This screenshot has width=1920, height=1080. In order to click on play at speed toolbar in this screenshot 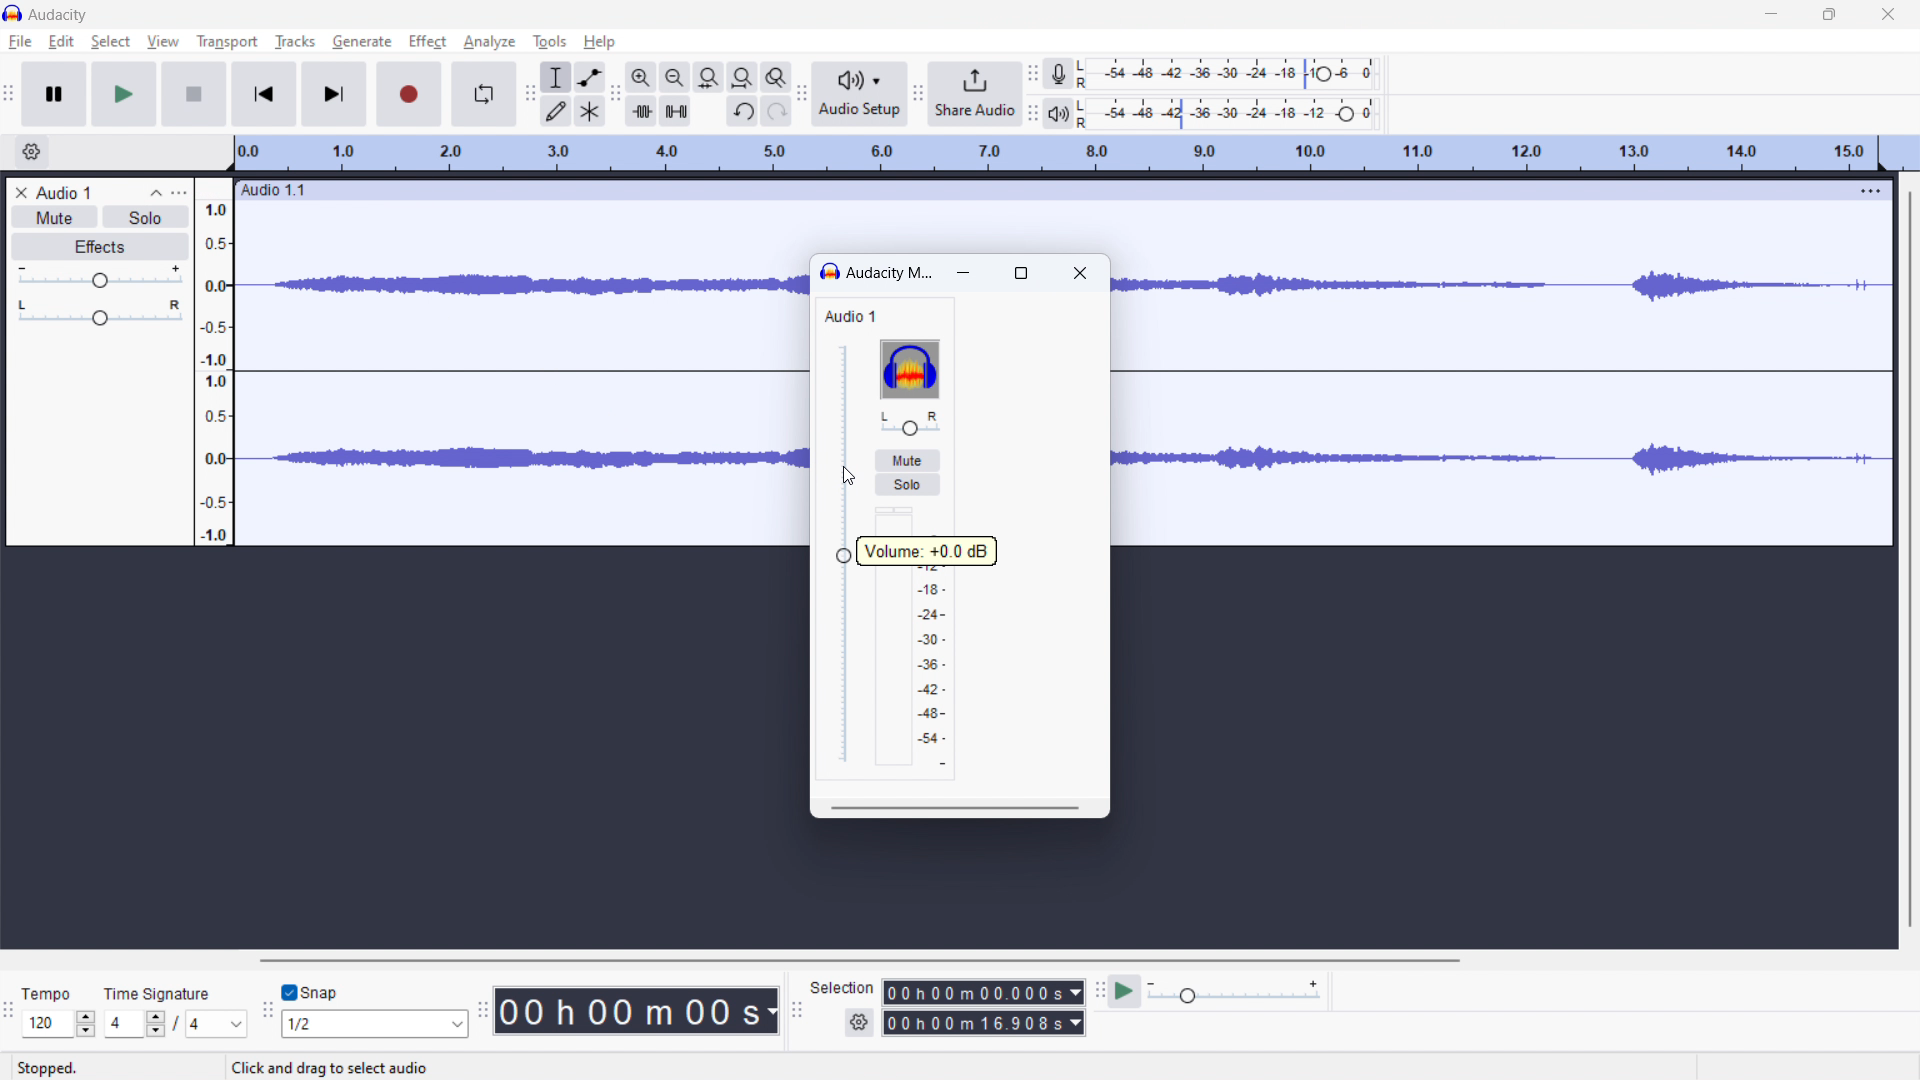, I will do `click(1097, 990)`.